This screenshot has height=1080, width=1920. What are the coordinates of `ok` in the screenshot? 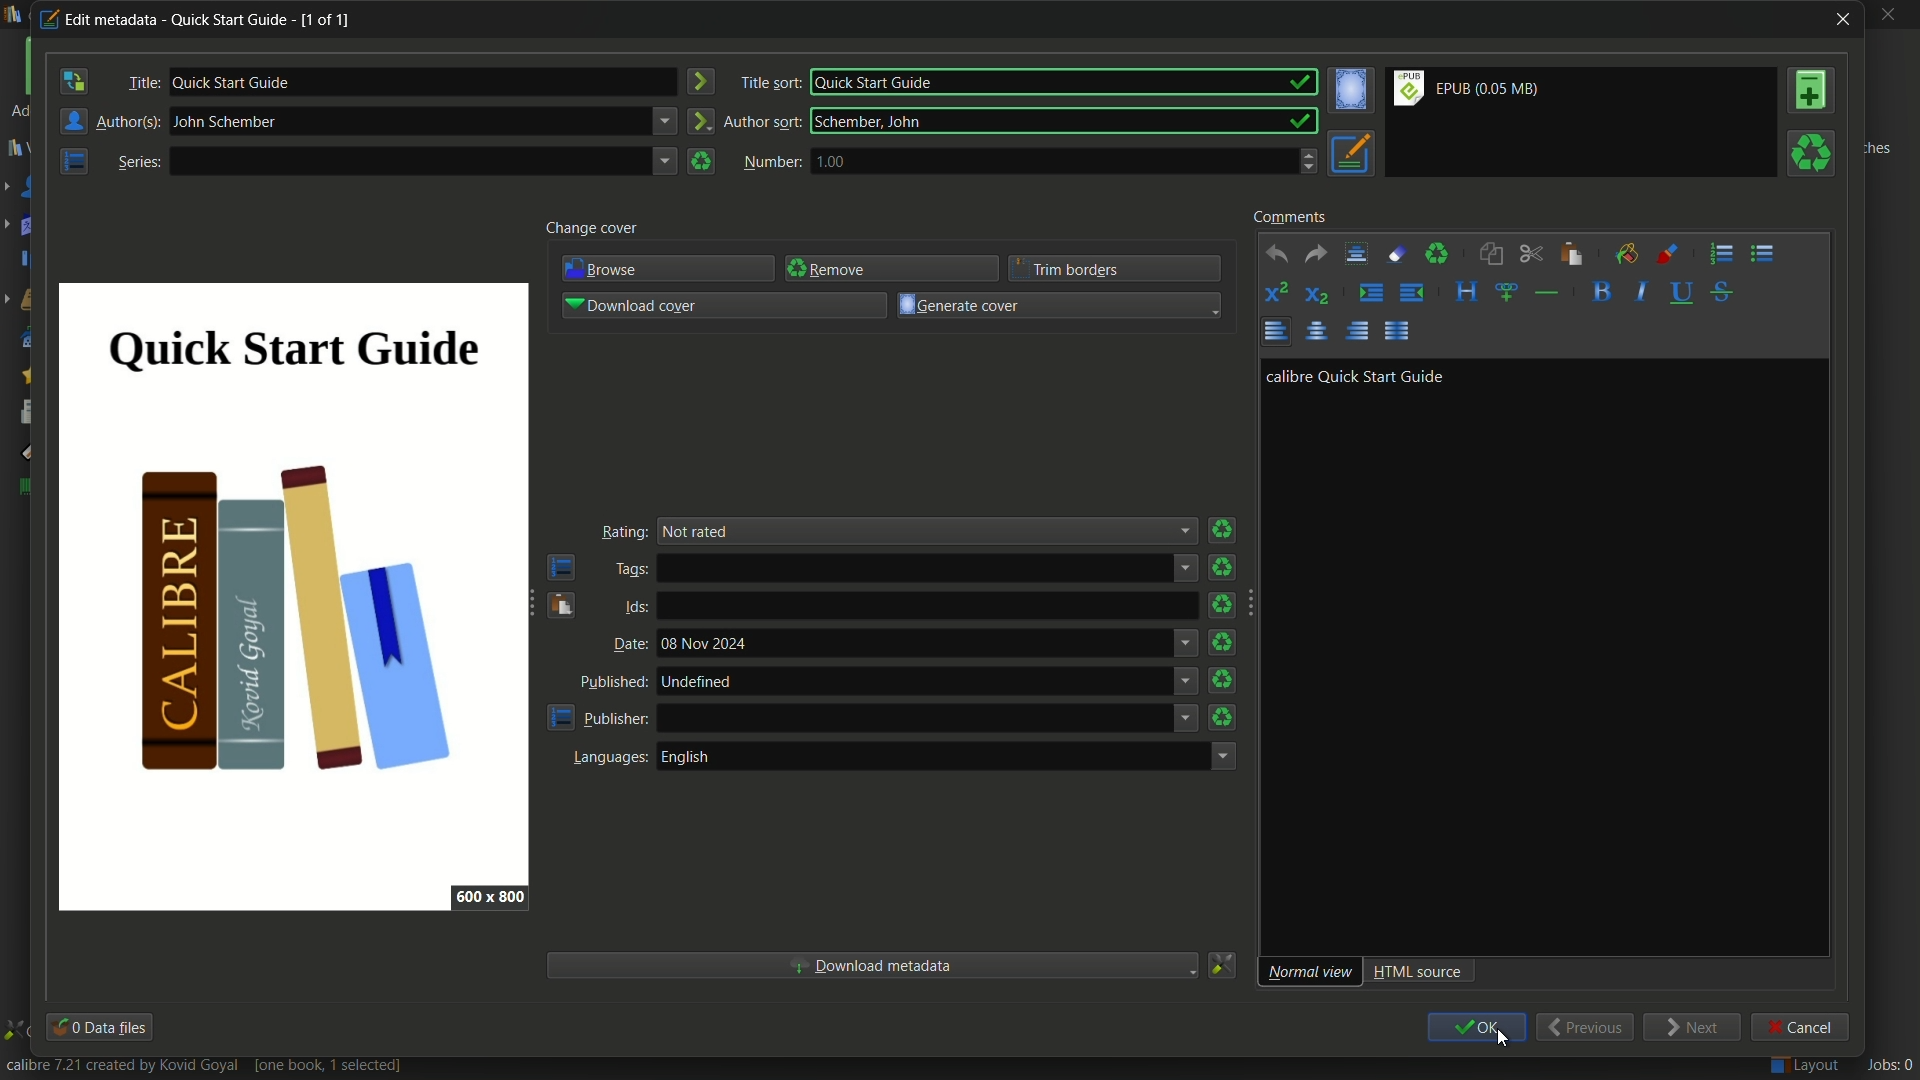 It's located at (1474, 1029).